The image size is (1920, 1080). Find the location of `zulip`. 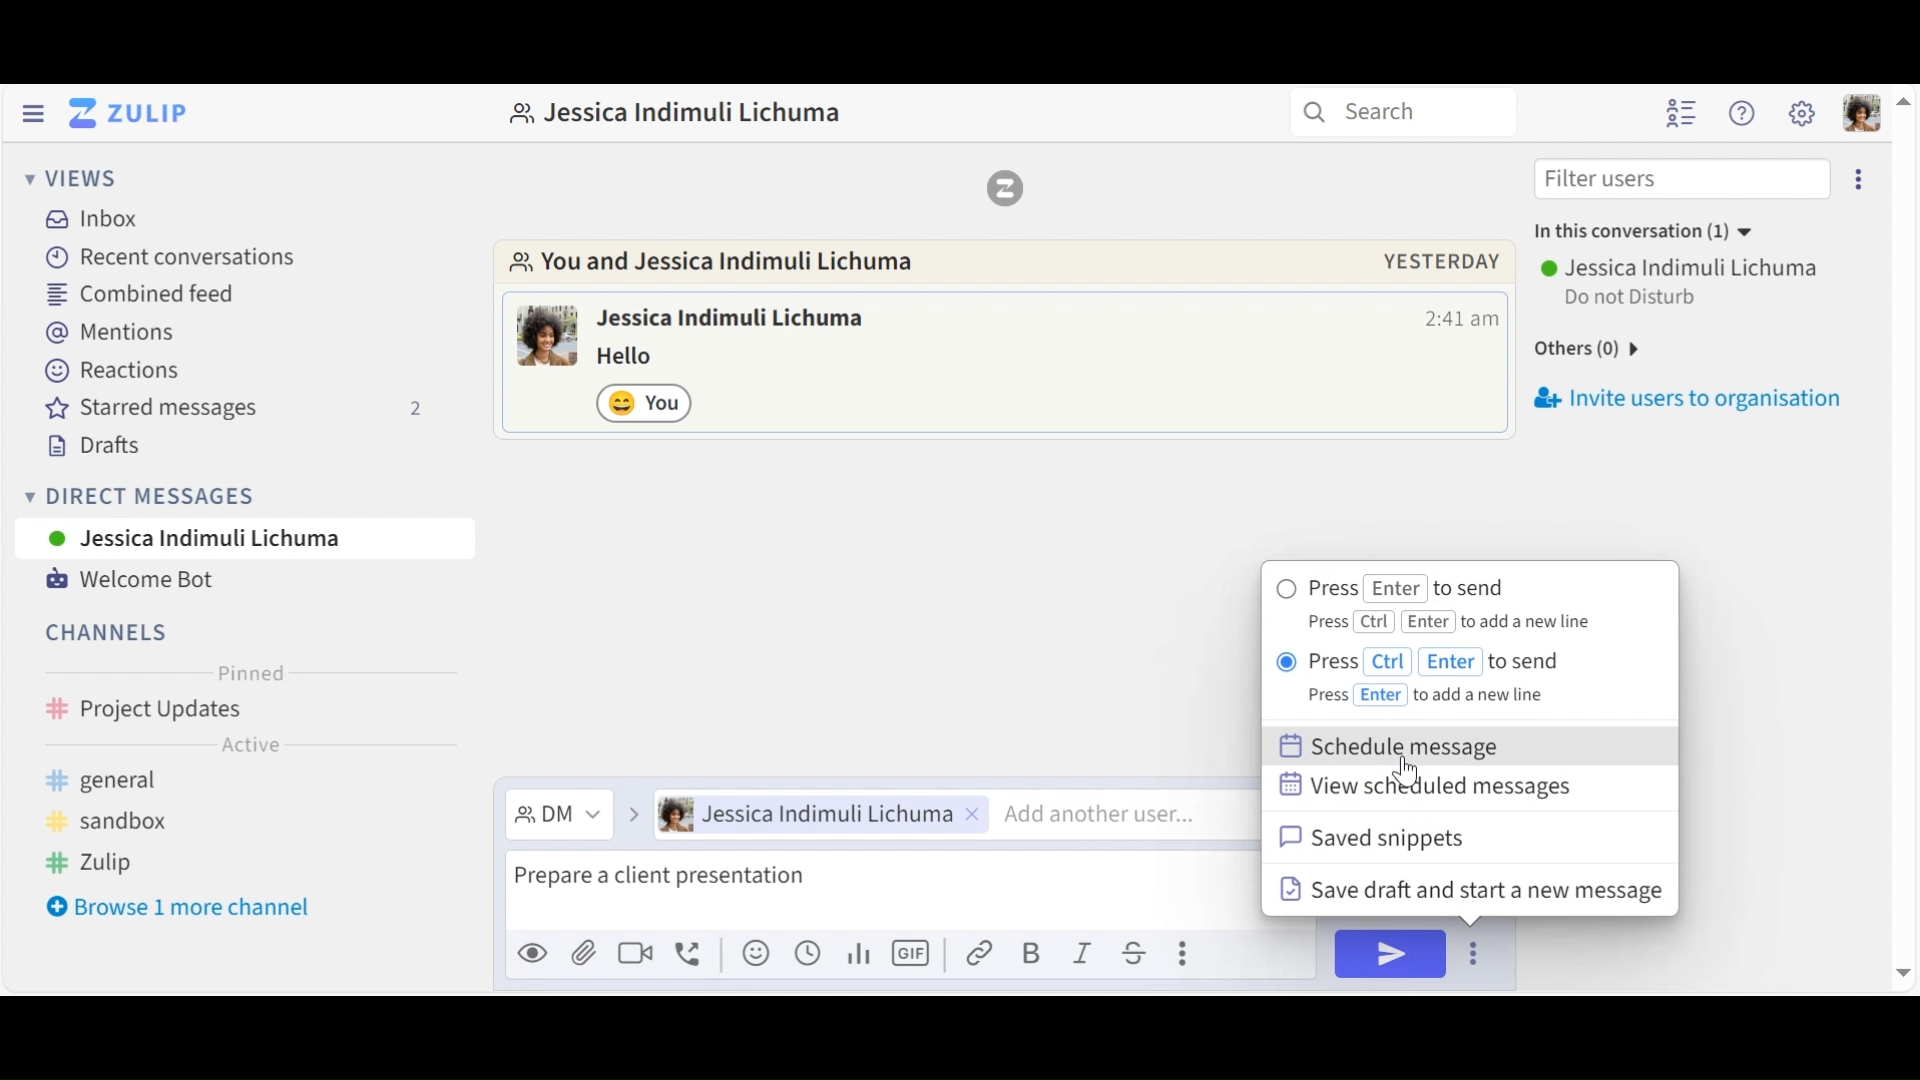

zulip is located at coordinates (91, 863).